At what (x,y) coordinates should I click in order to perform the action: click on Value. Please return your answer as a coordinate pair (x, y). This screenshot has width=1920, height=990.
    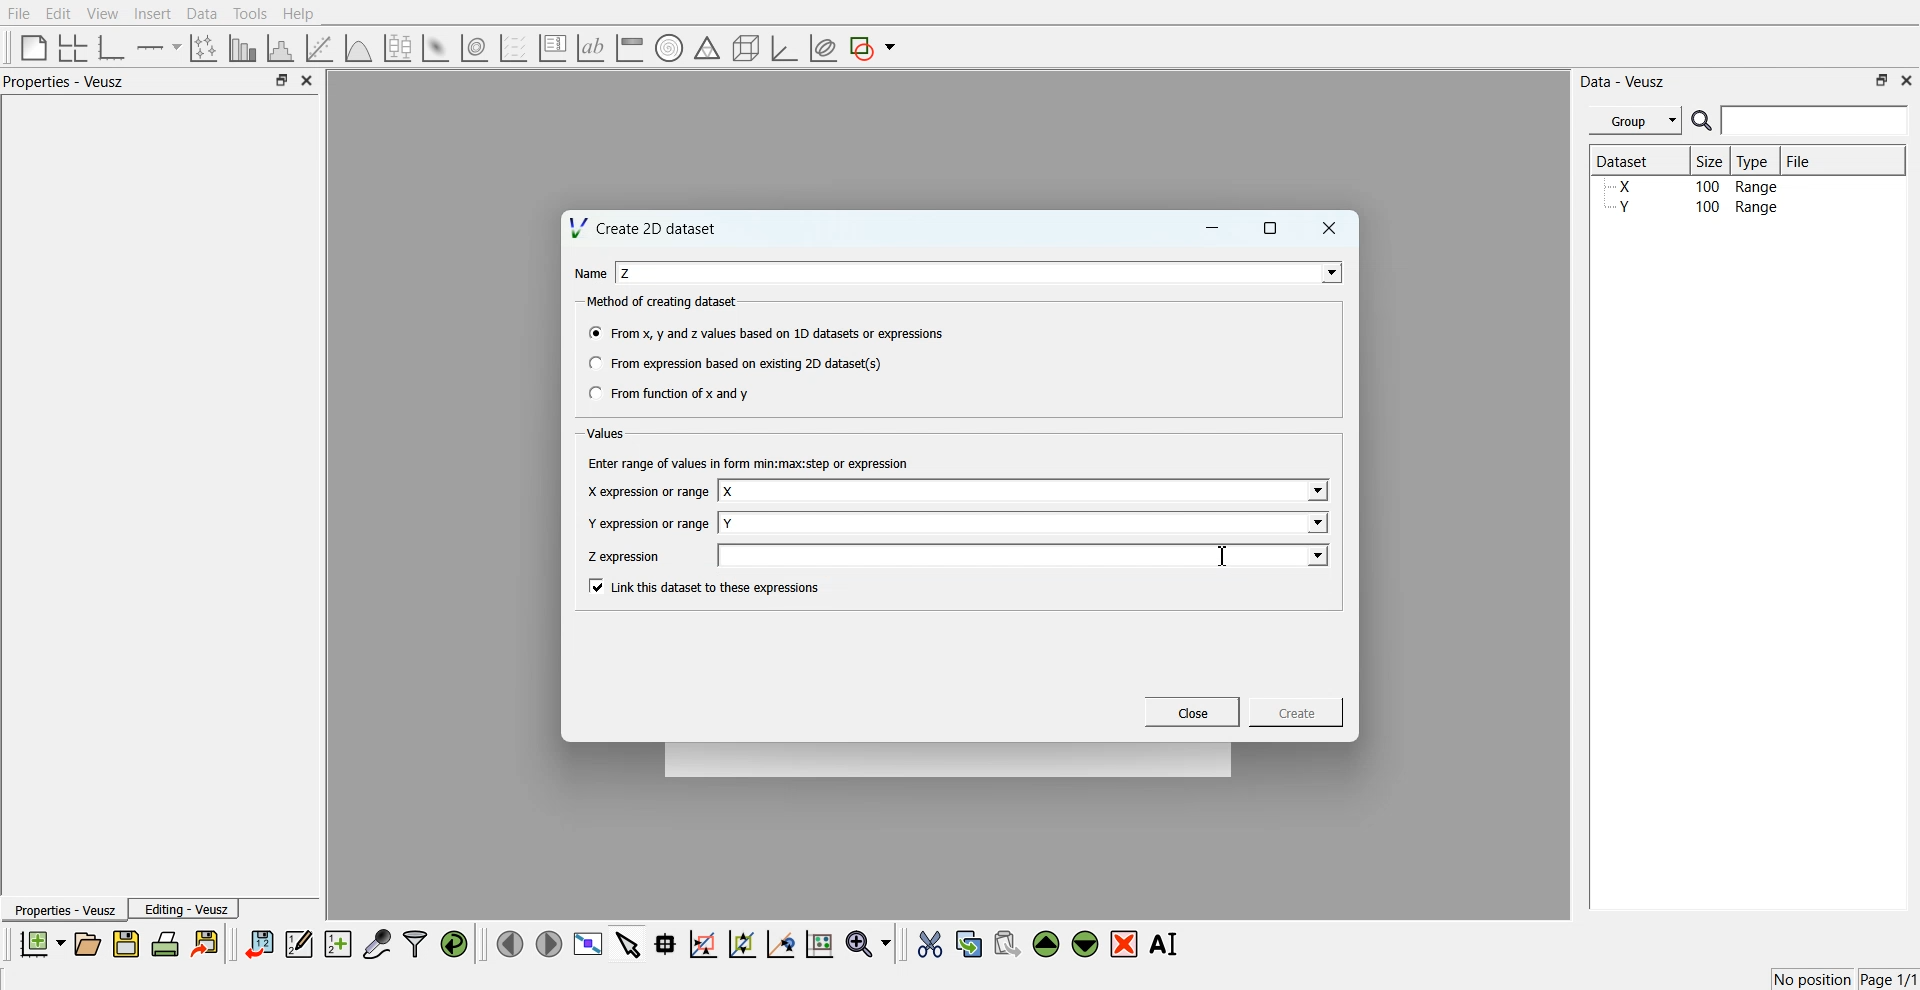
    Looking at the image, I should click on (608, 433).